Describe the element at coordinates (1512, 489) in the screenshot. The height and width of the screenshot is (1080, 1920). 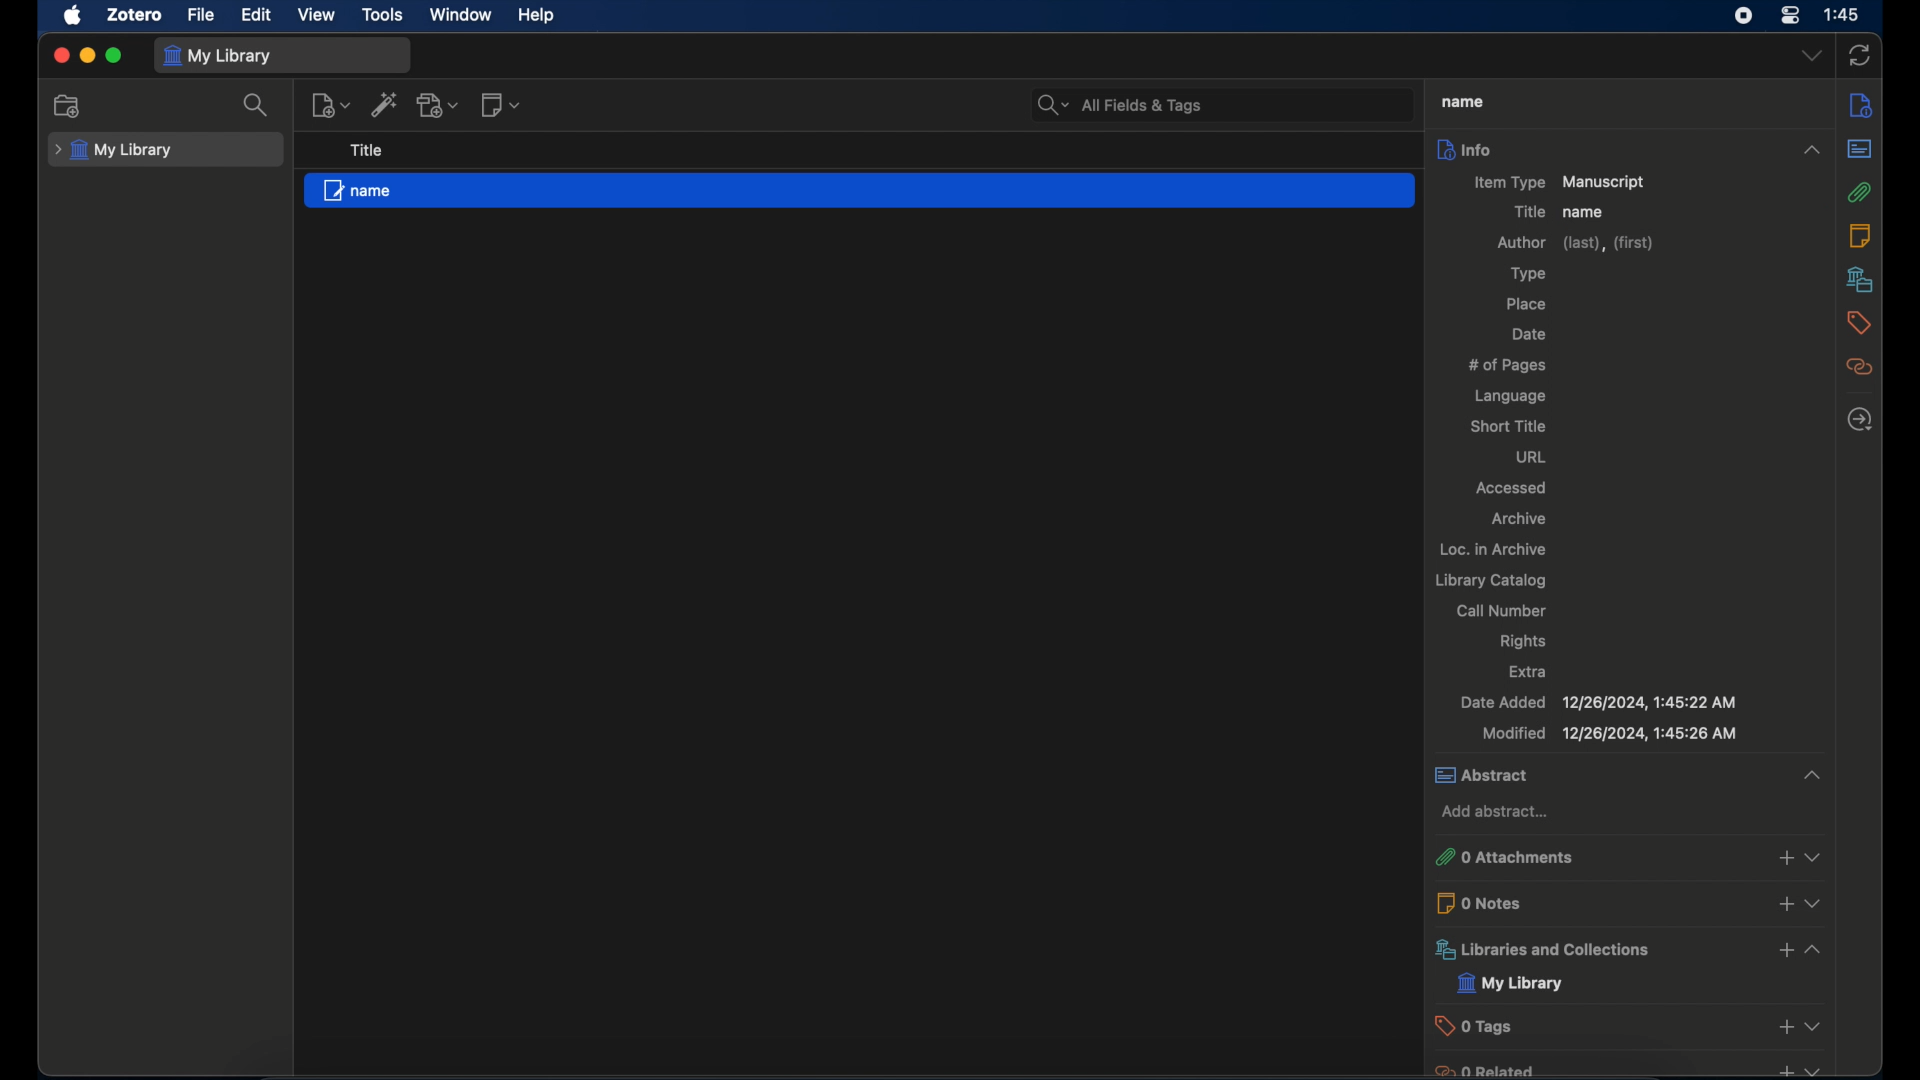
I see `accessed` at that location.